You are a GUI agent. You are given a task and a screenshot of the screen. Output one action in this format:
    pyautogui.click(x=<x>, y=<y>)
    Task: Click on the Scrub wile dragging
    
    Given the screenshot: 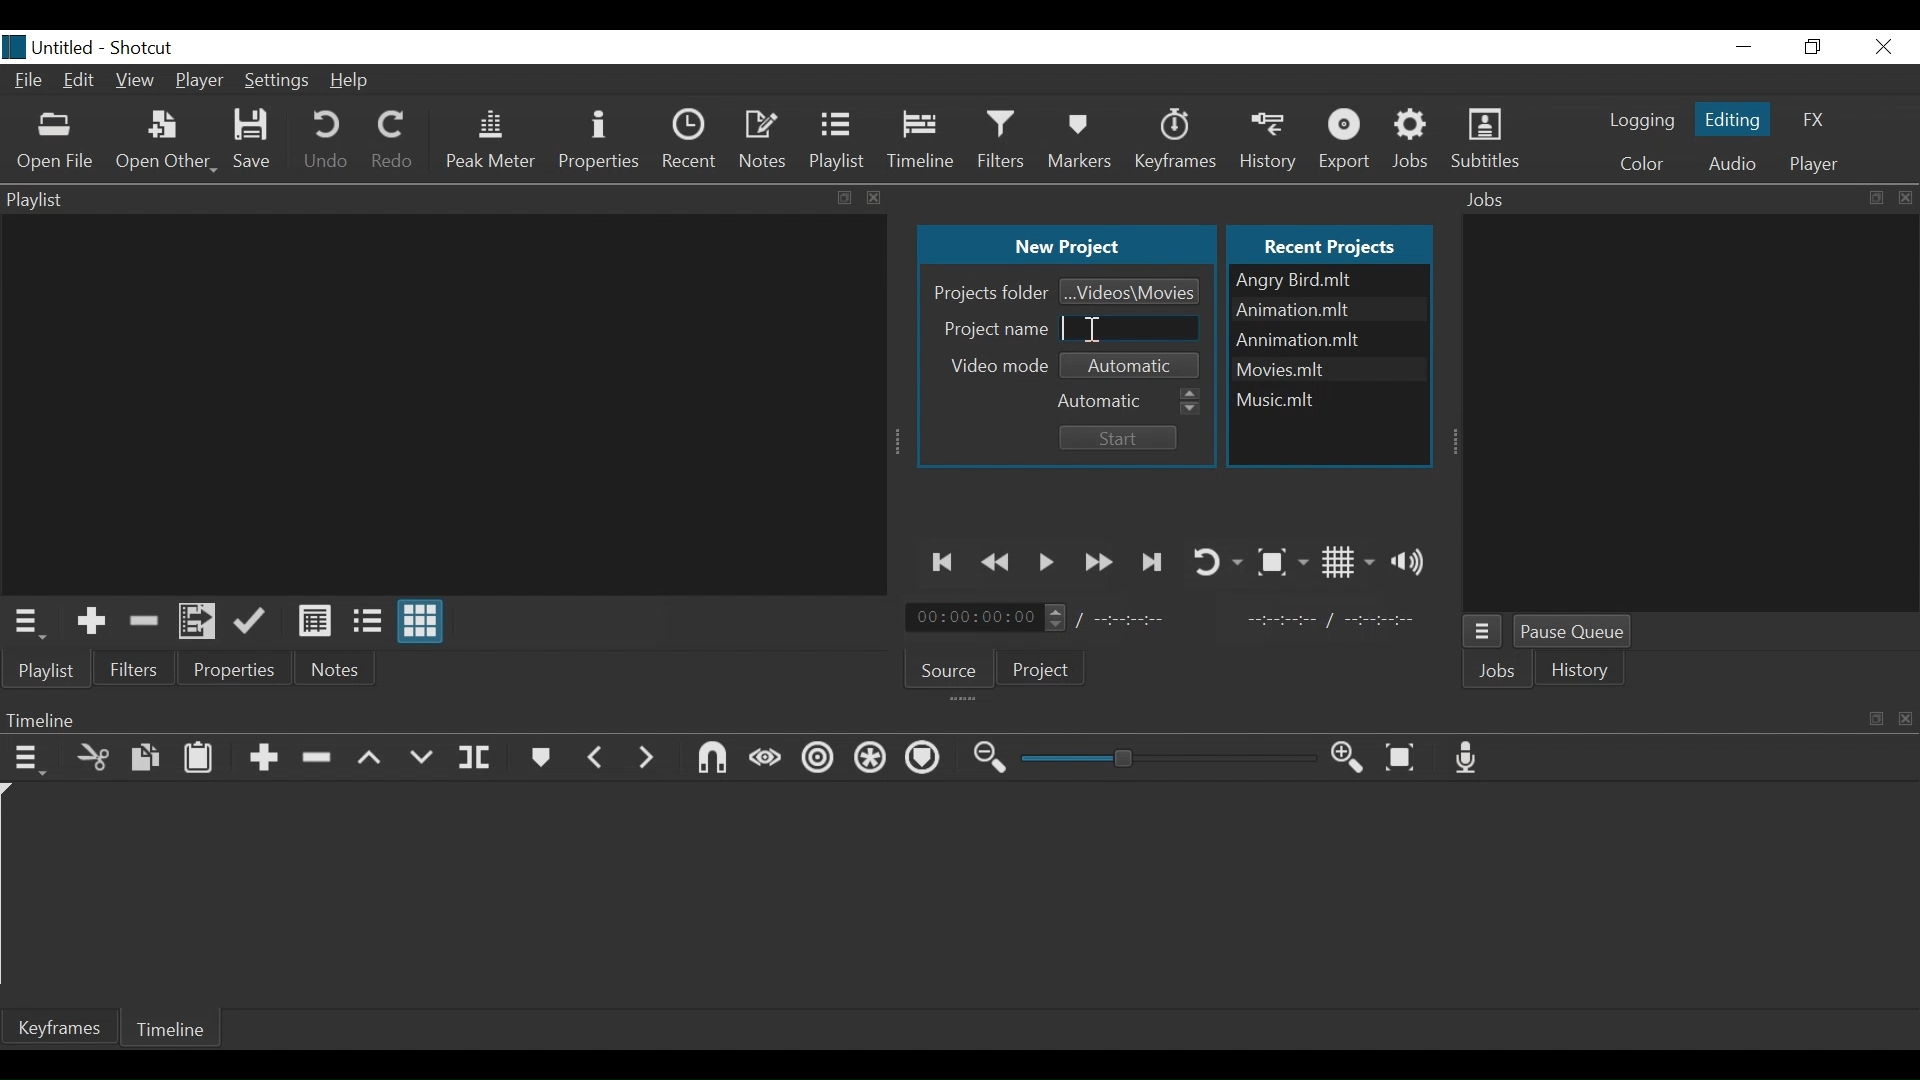 What is the action you would take?
    pyautogui.click(x=764, y=758)
    